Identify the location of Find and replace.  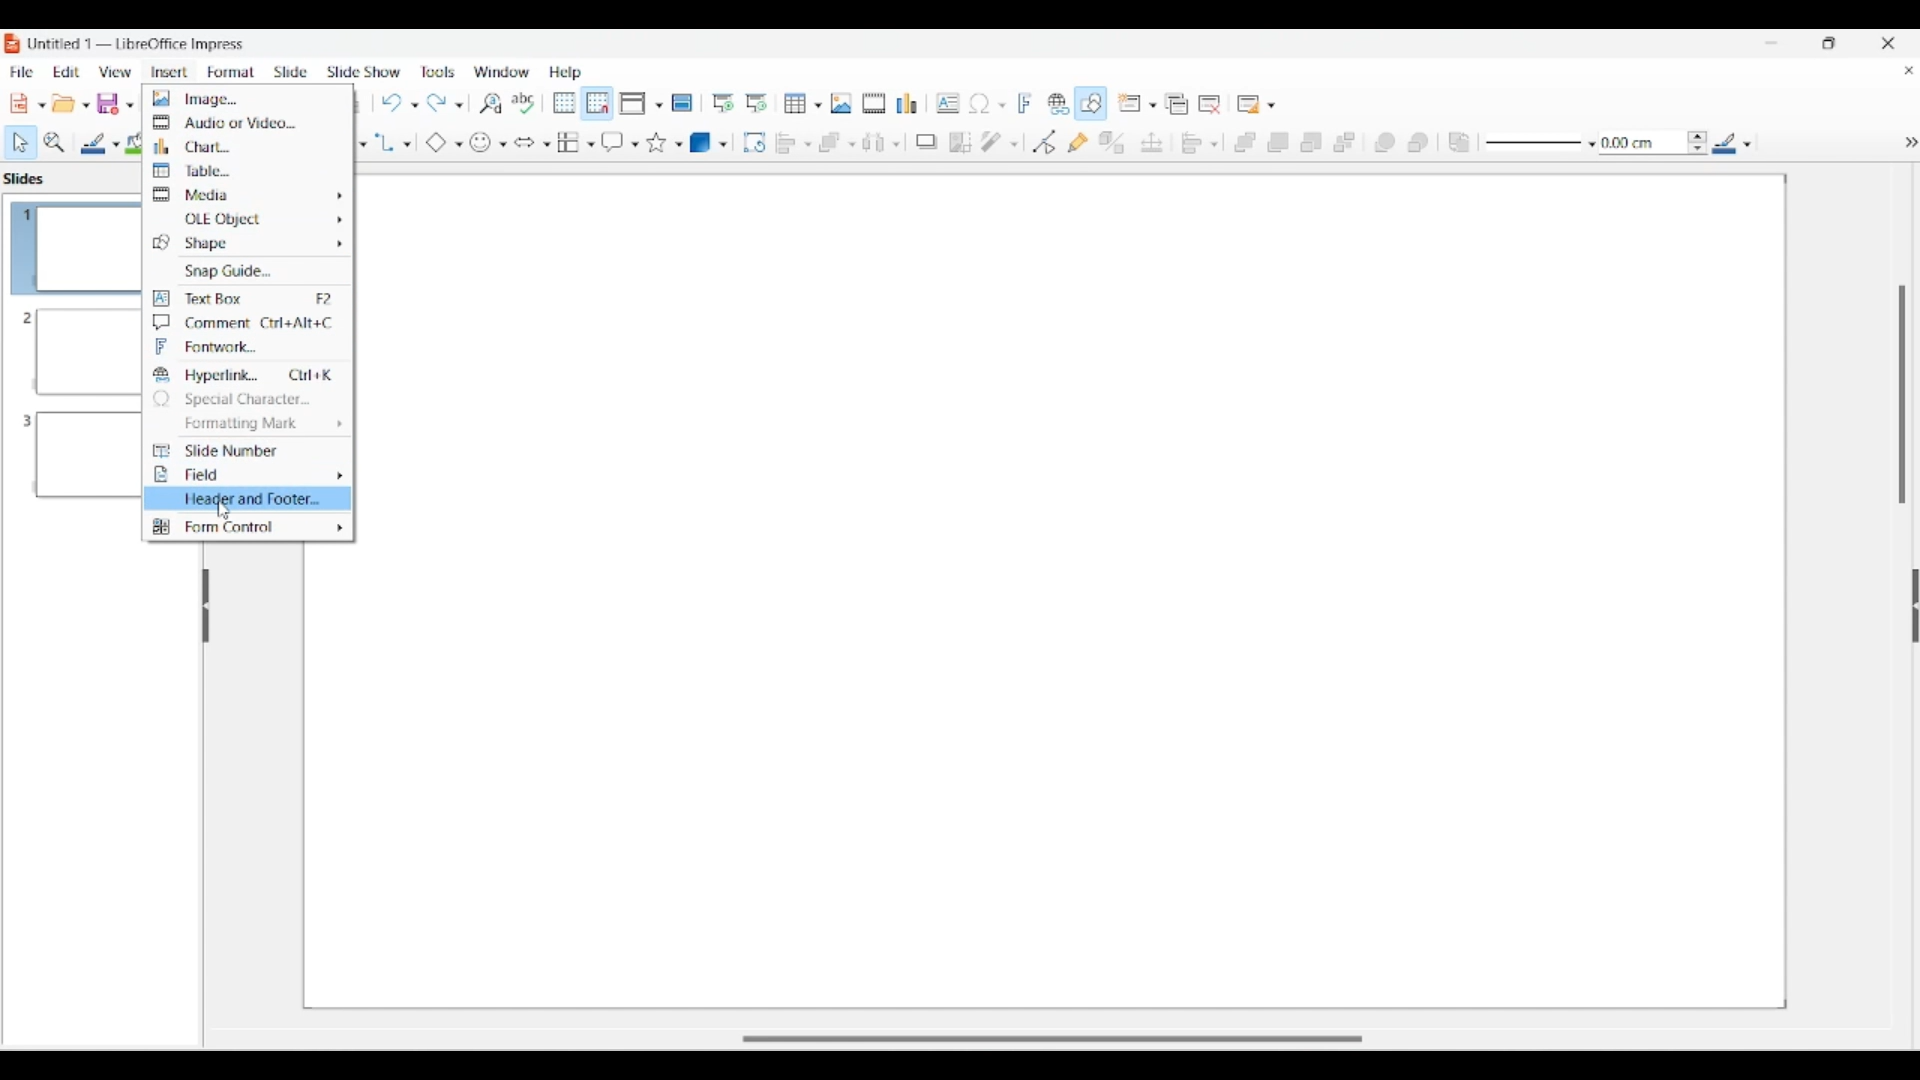
(491, 103).